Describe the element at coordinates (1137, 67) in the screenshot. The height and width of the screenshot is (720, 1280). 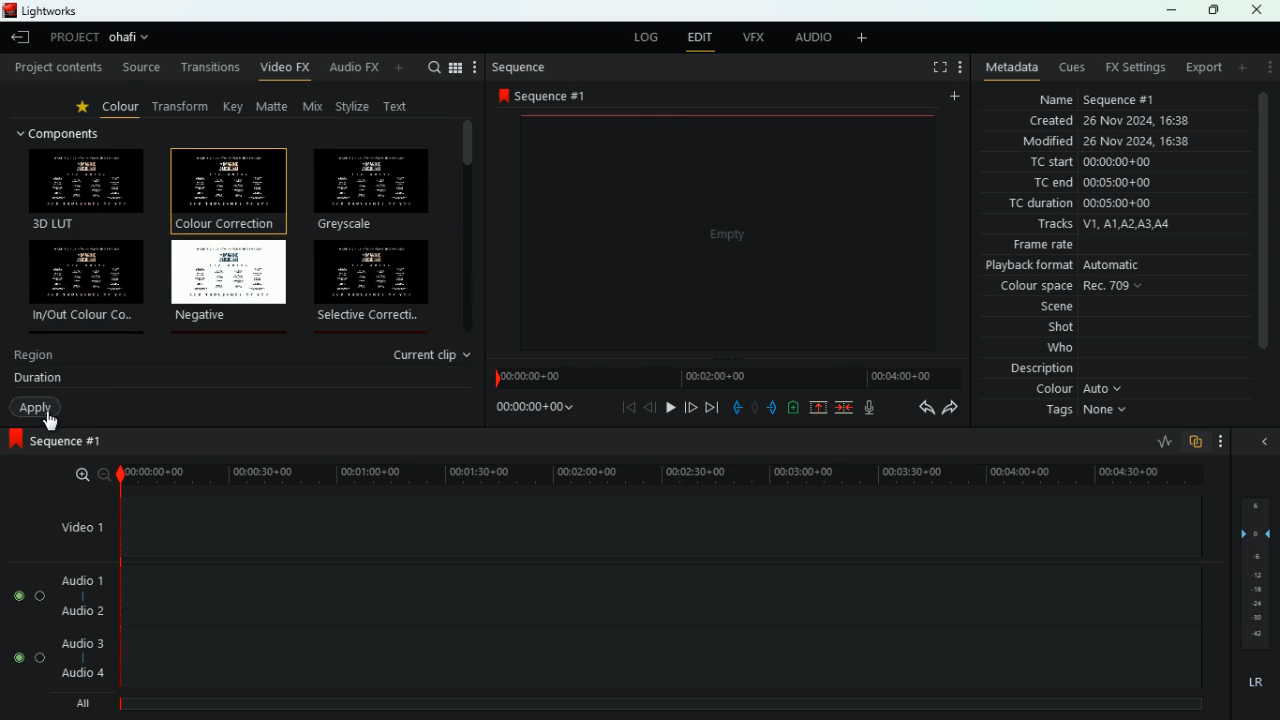
I see `fx settings` at that location.